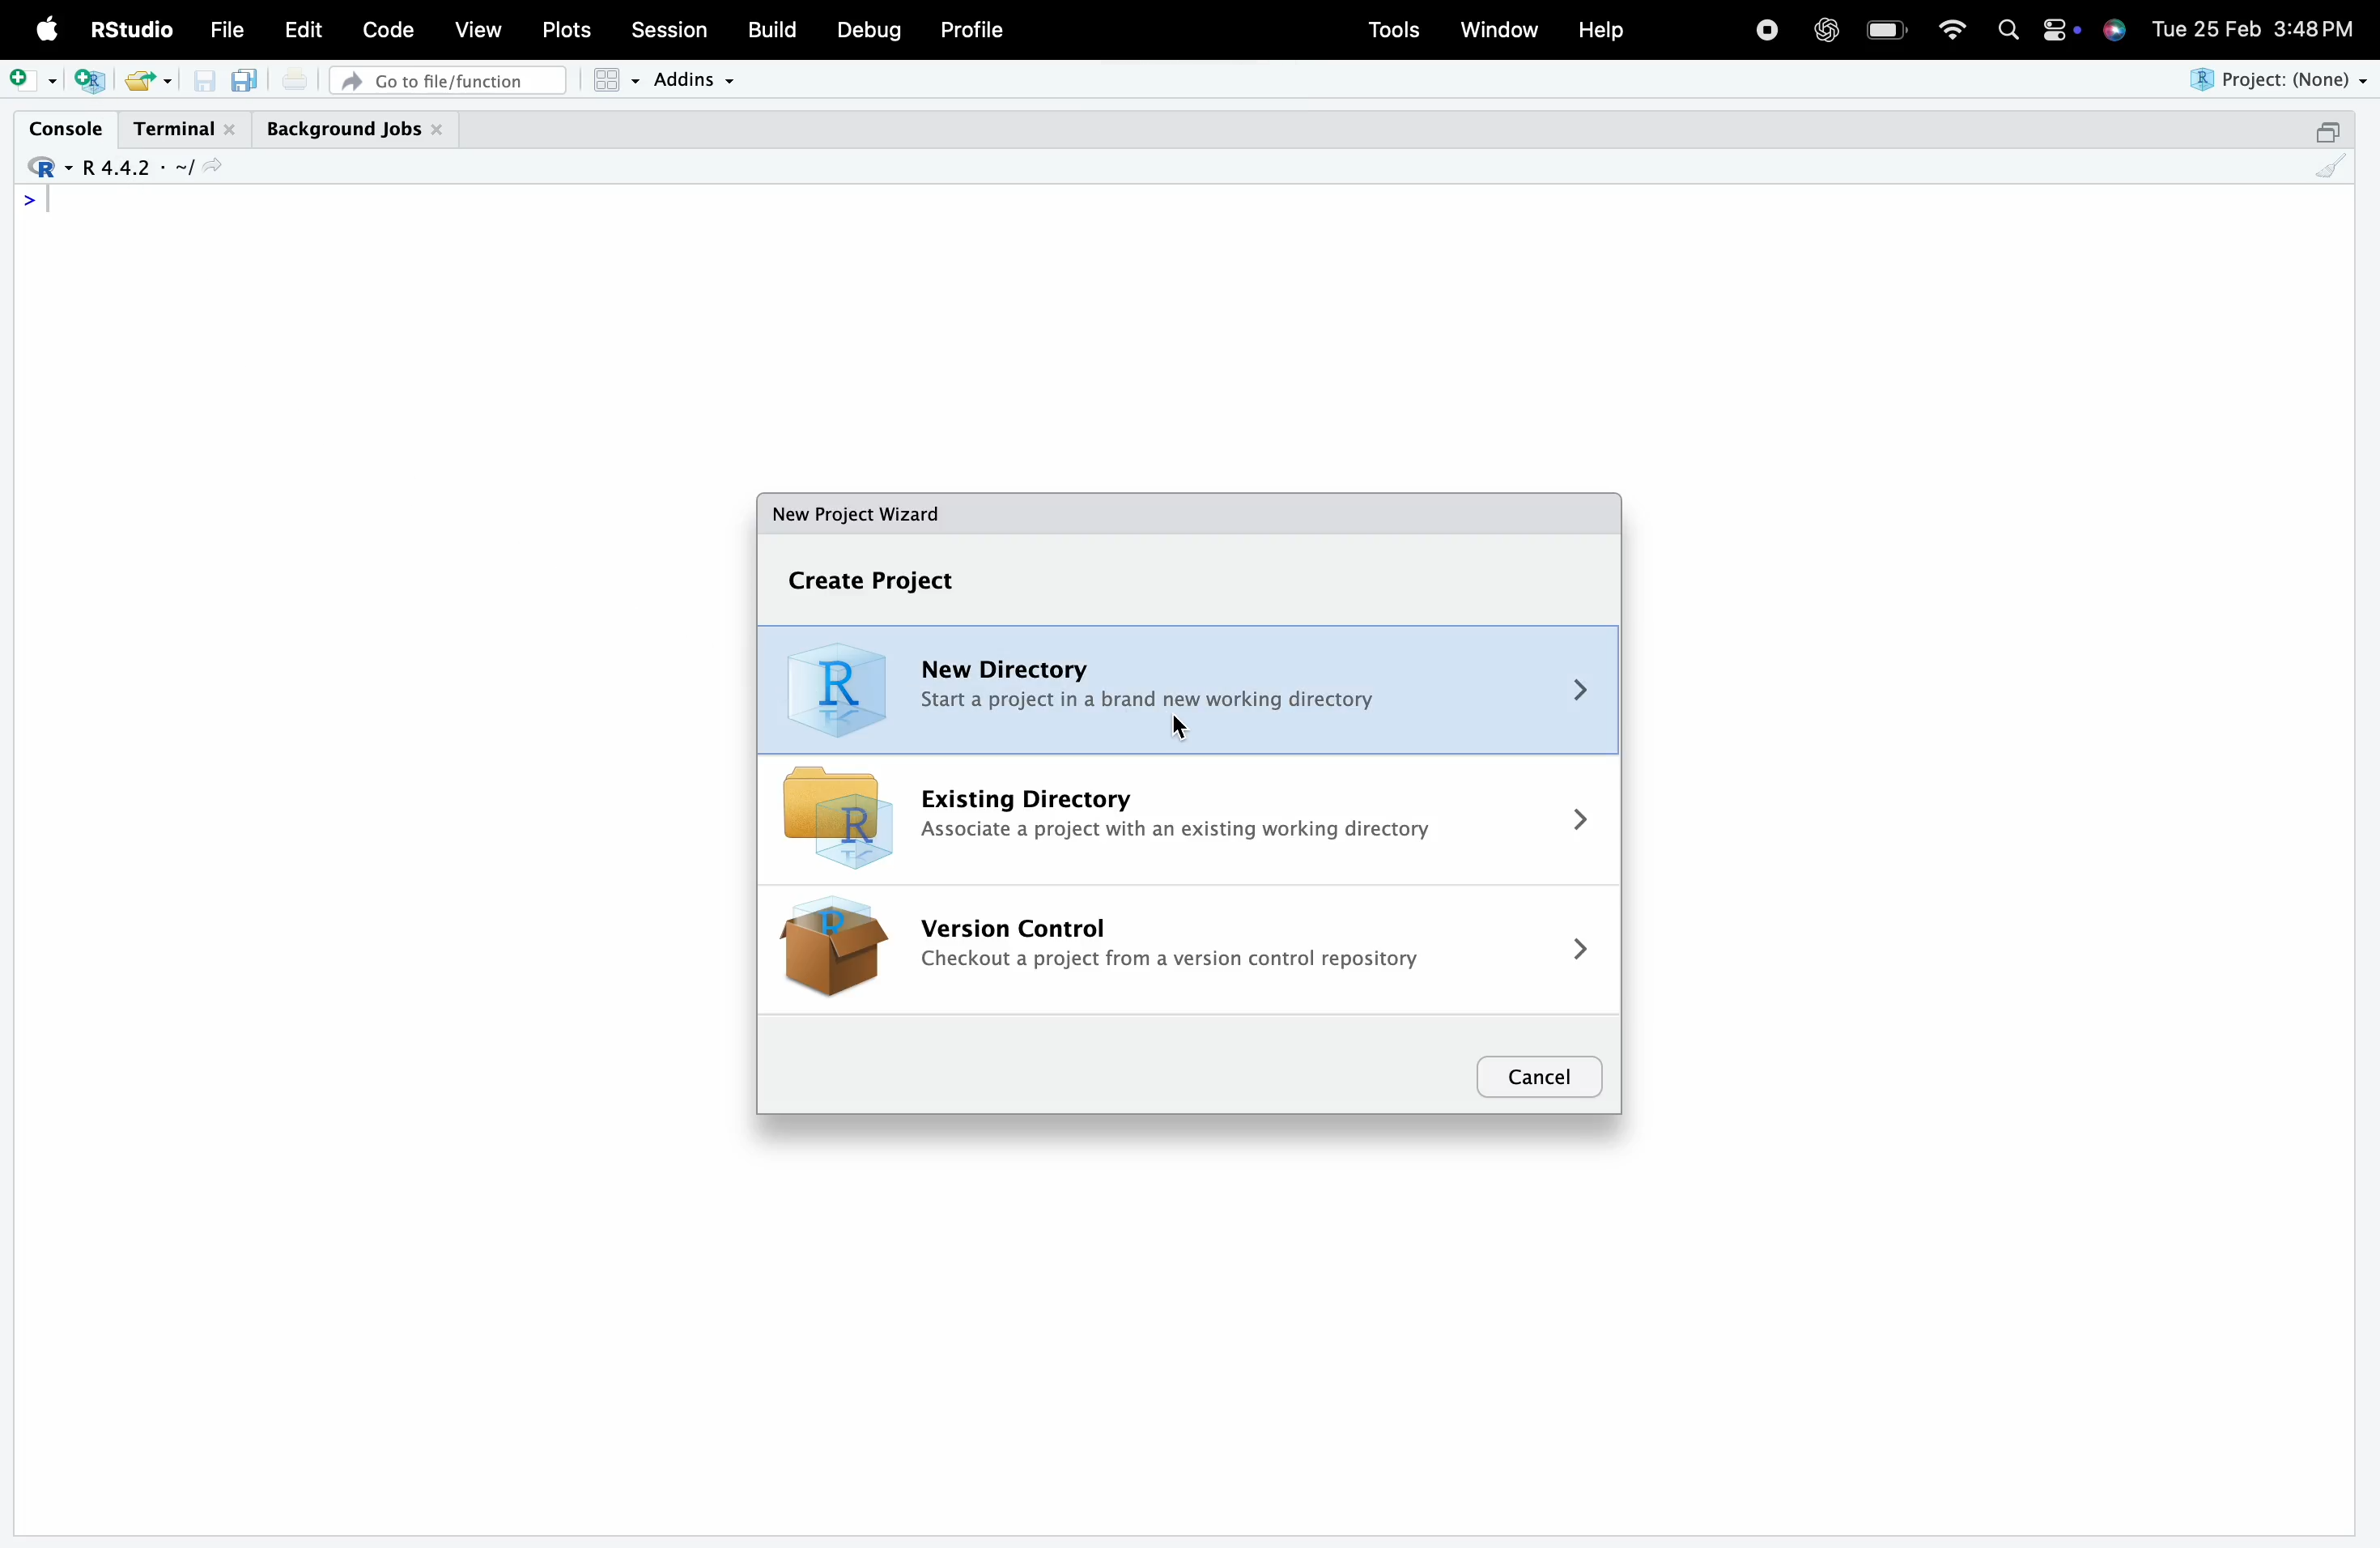 The width and height of the screenshot is (2380, 1548). What do you see at coordinates (447, 81) in the screenshot?
I see `Go to file/function` at bounding box center [447, 81].